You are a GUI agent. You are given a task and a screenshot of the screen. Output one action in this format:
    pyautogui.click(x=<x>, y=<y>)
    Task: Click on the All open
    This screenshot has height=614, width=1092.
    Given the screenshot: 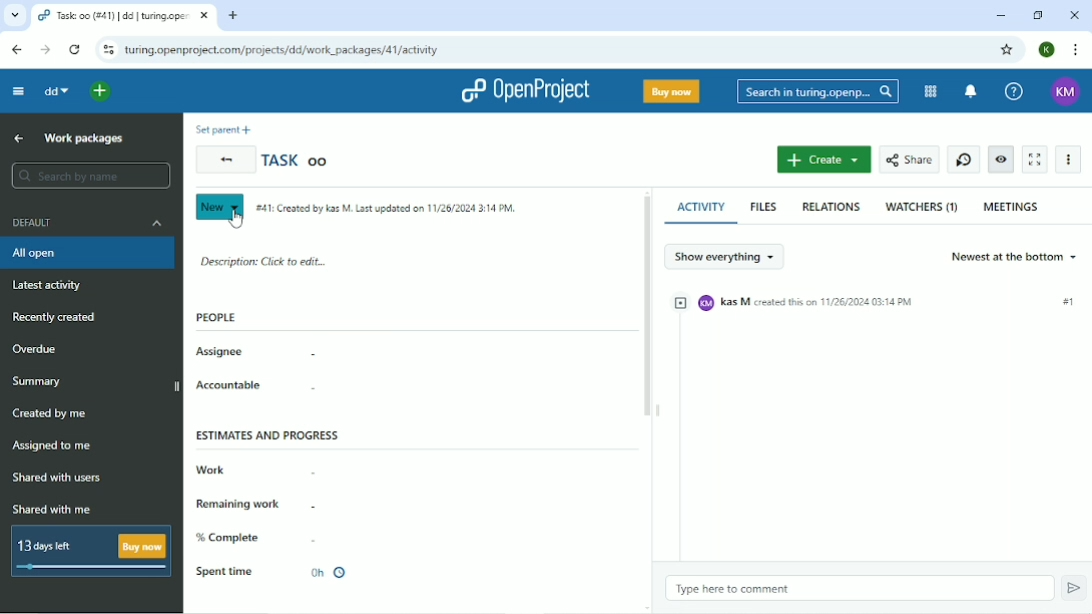 What is the action you would take?
    pyautogui.click(x=87, y=254)
    